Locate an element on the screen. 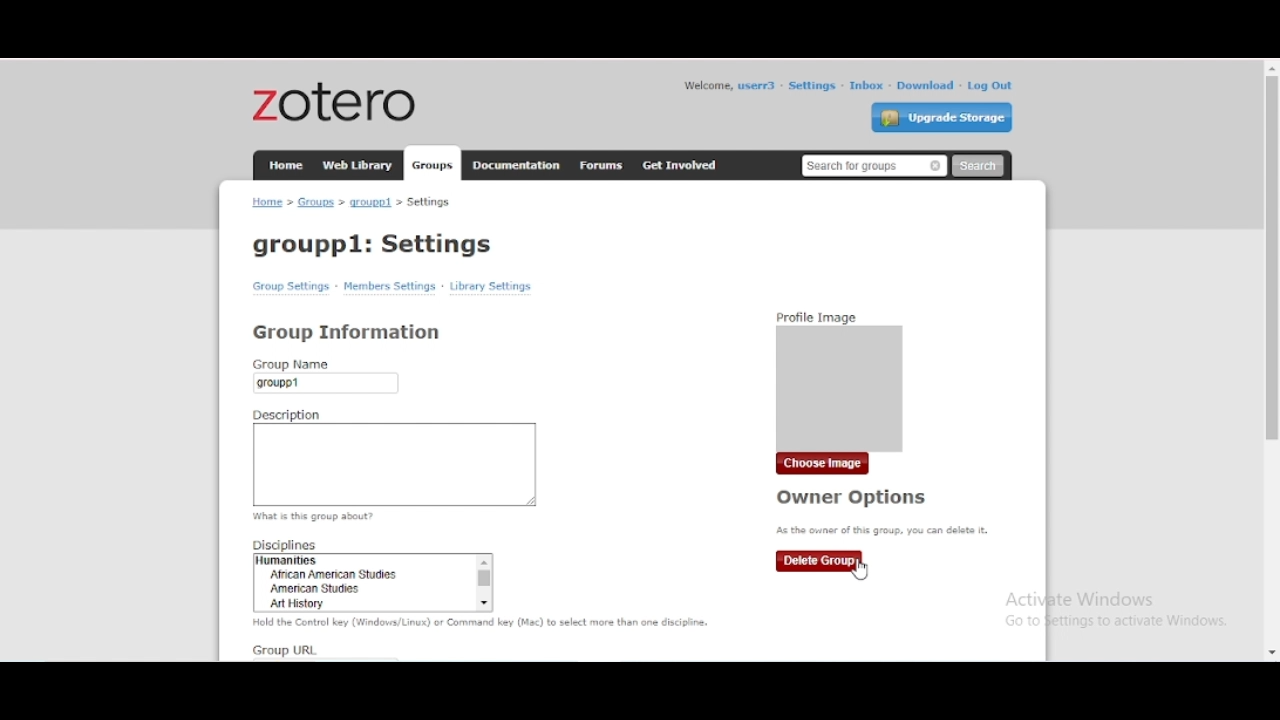 The width and height of the screenshot is (1280, 720). group settings is located at coordinates (291, 287).